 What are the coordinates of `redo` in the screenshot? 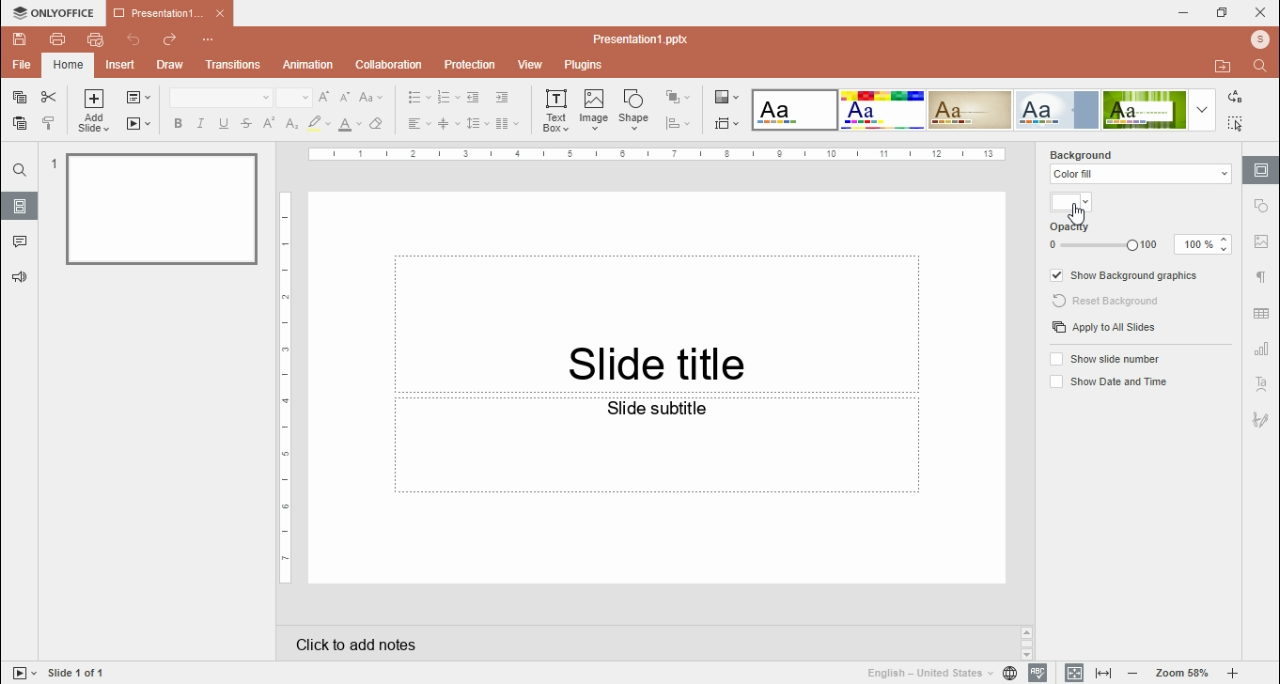 It's located at (169, 40).